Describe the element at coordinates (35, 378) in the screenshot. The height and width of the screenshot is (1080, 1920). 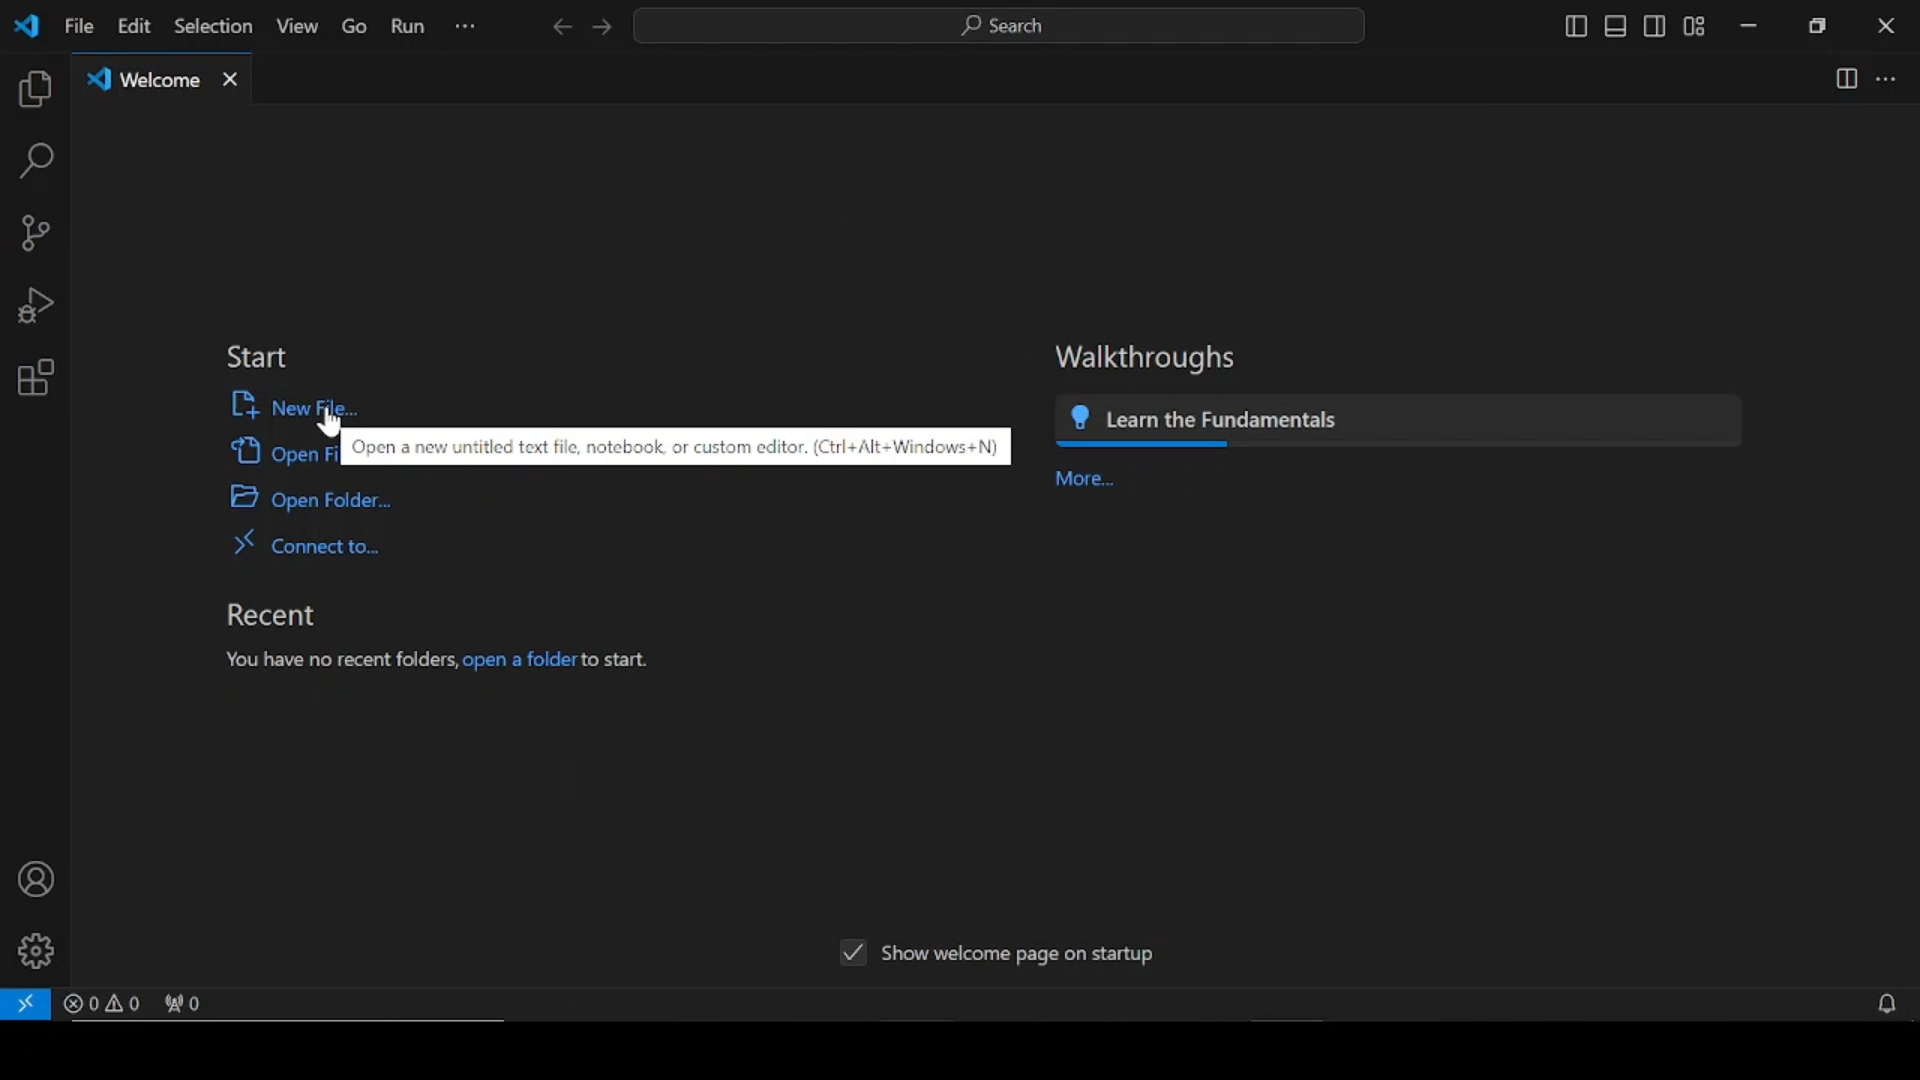
I see `extensions` at that location.